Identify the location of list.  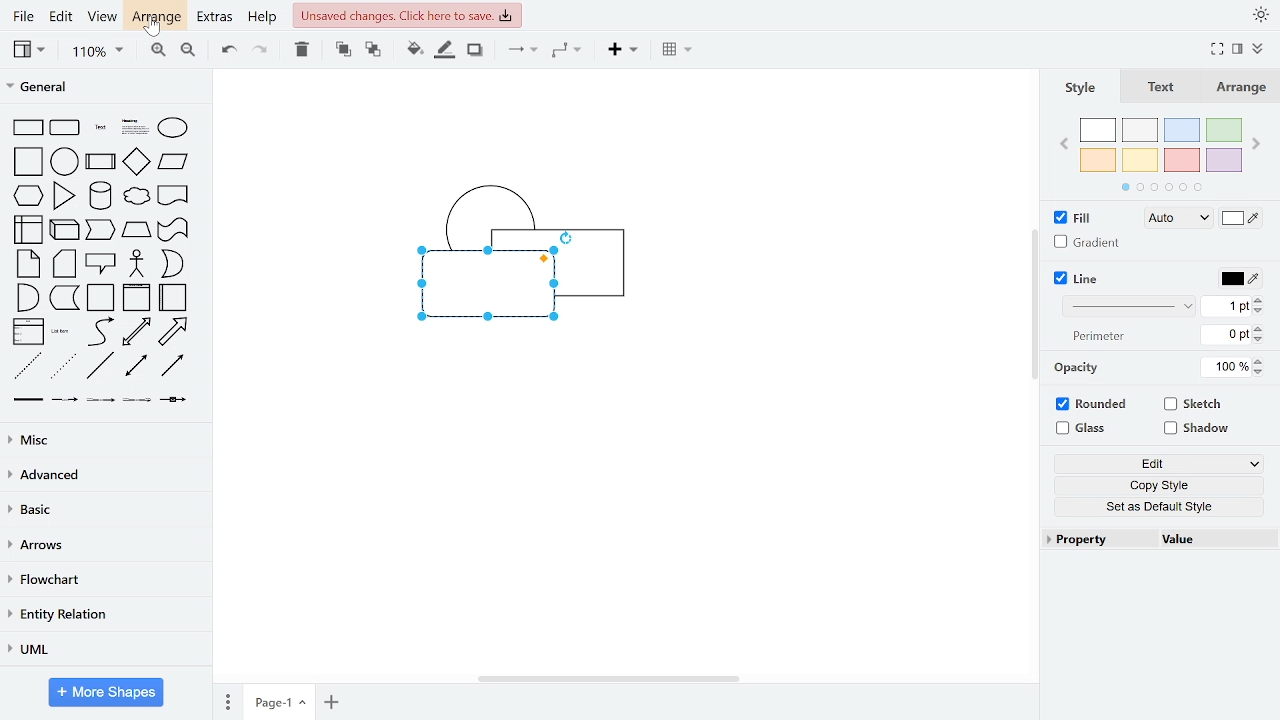
(26, 332).